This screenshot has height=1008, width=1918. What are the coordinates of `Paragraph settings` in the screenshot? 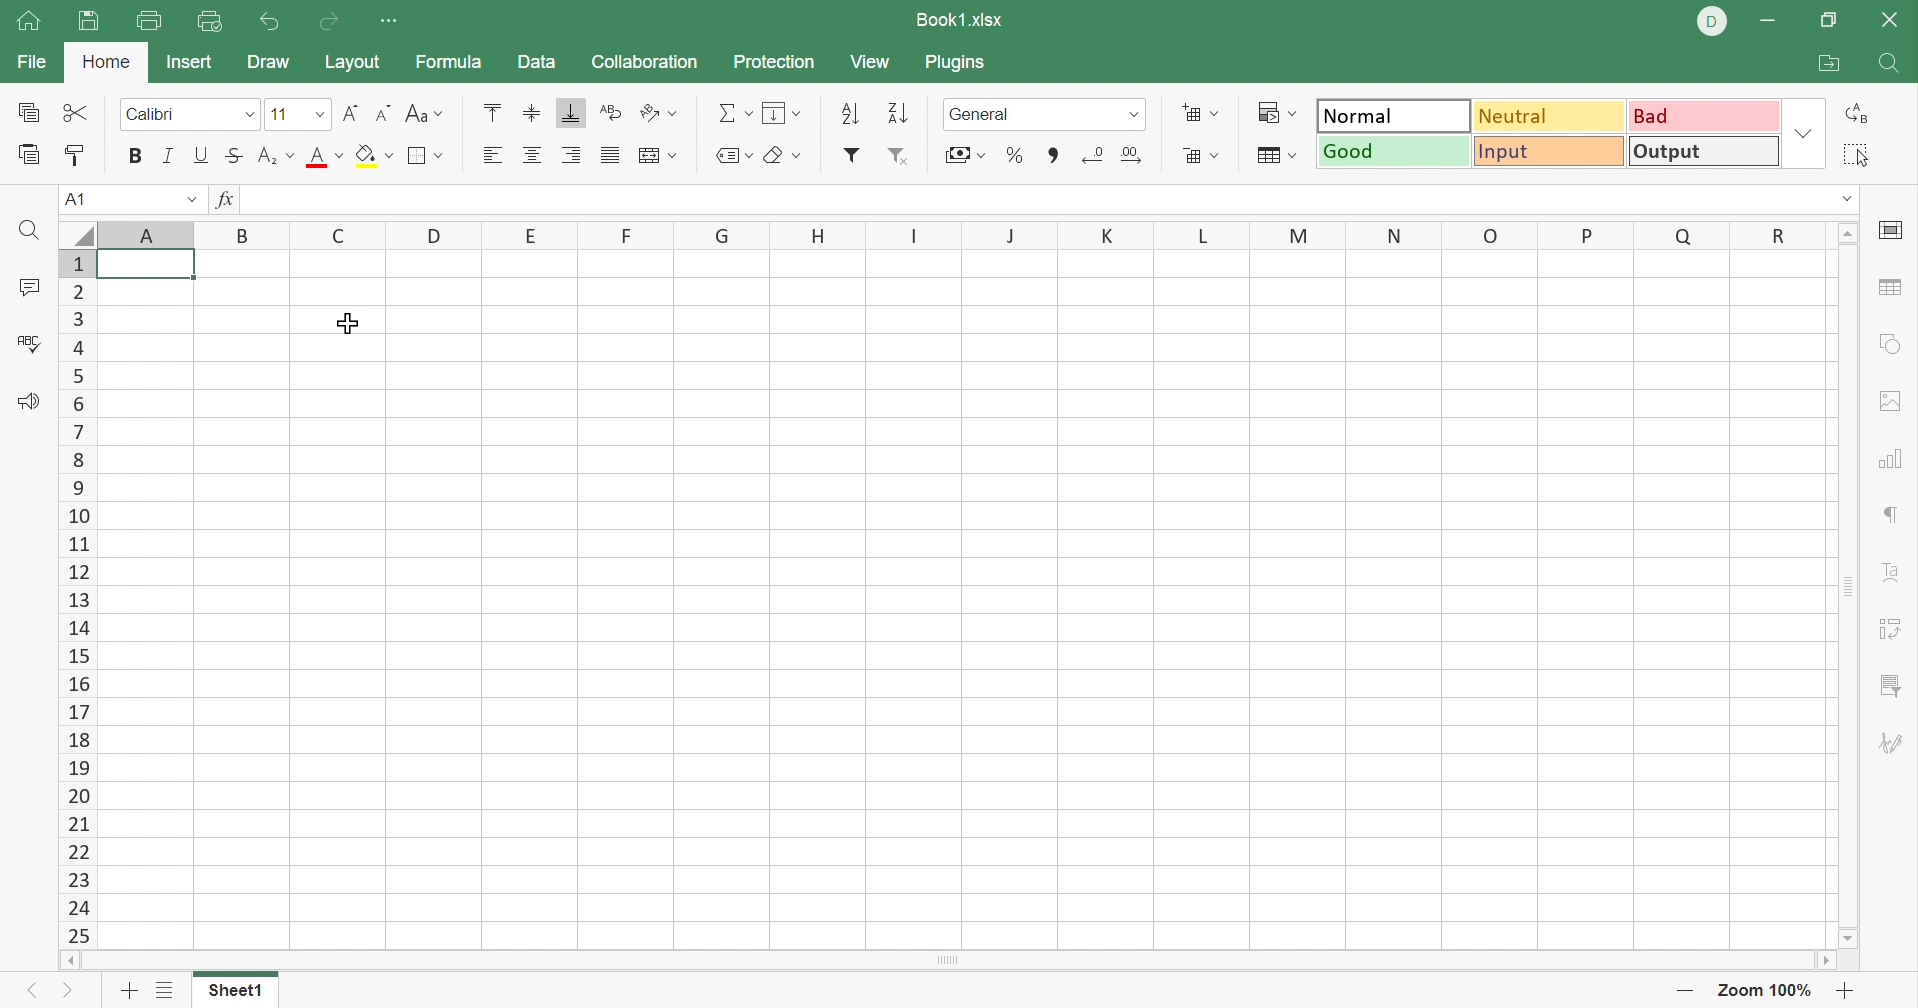 It's located at (1887, 514).